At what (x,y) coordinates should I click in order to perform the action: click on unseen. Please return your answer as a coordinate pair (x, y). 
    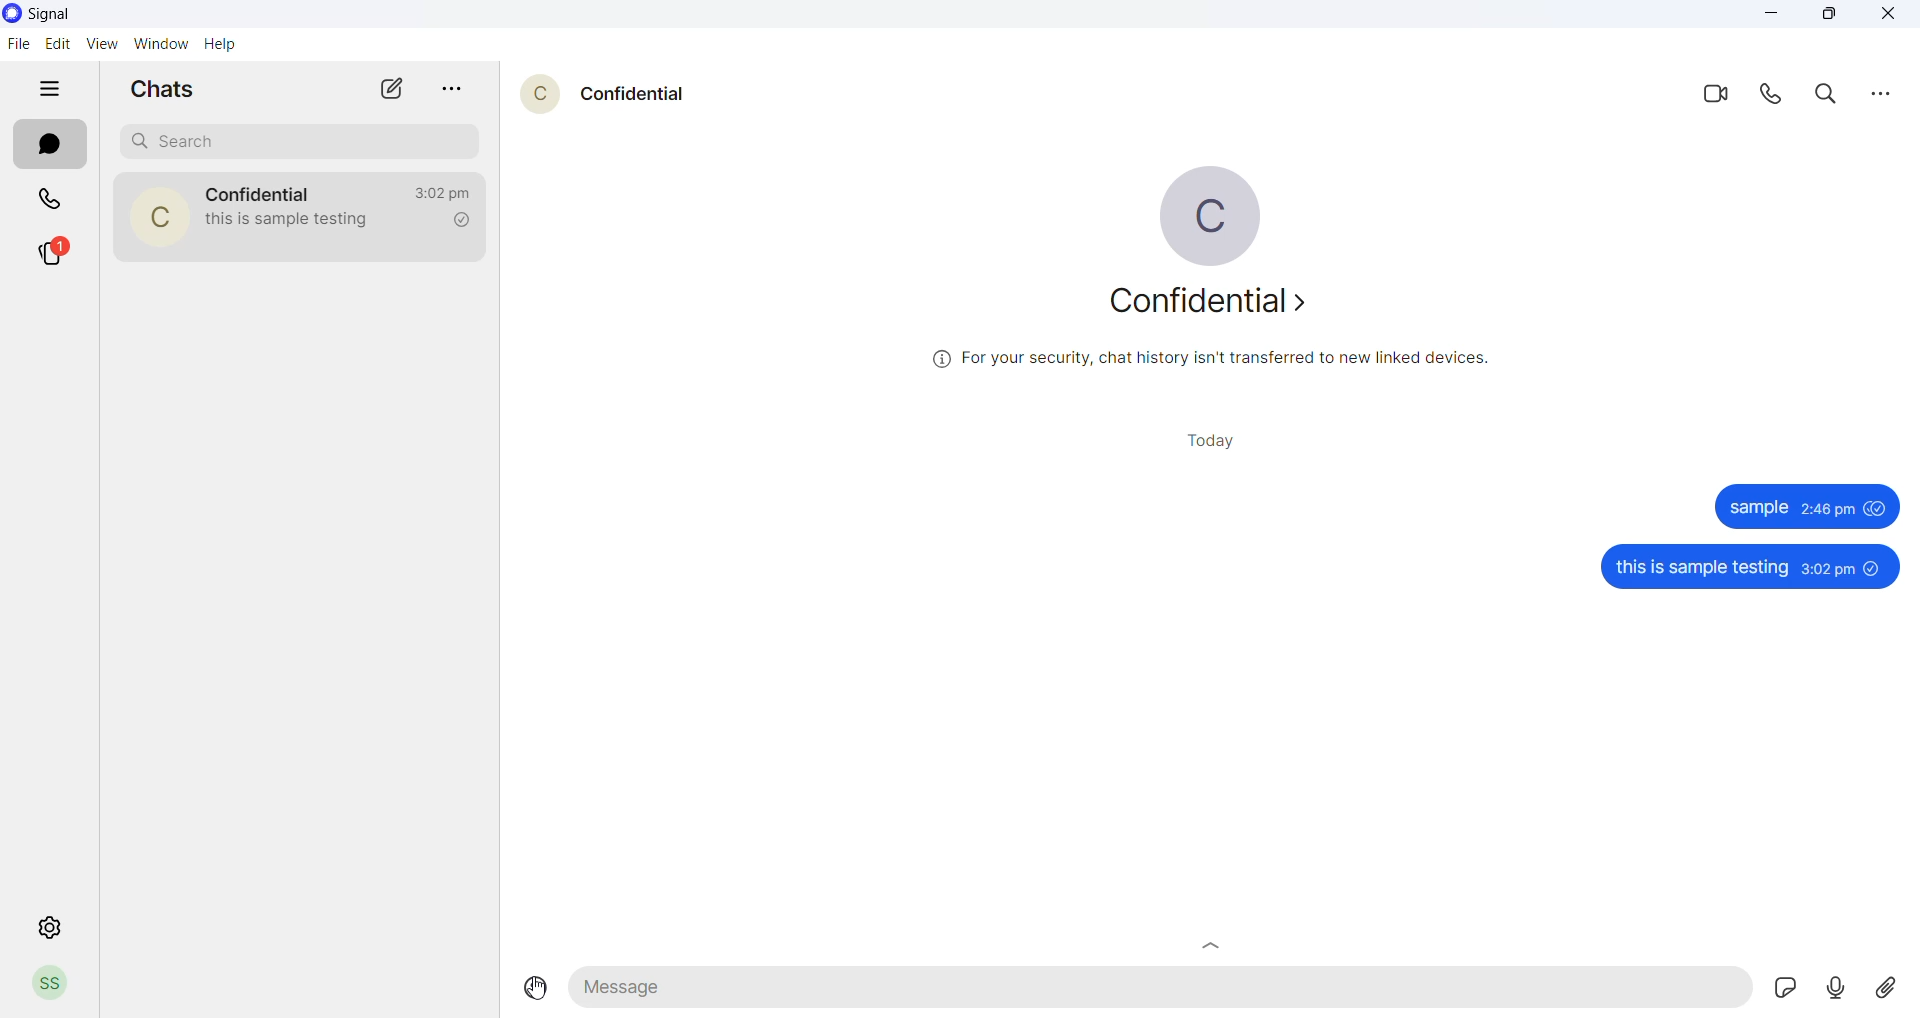
    Looking at the image, I should click on (1875, 567).